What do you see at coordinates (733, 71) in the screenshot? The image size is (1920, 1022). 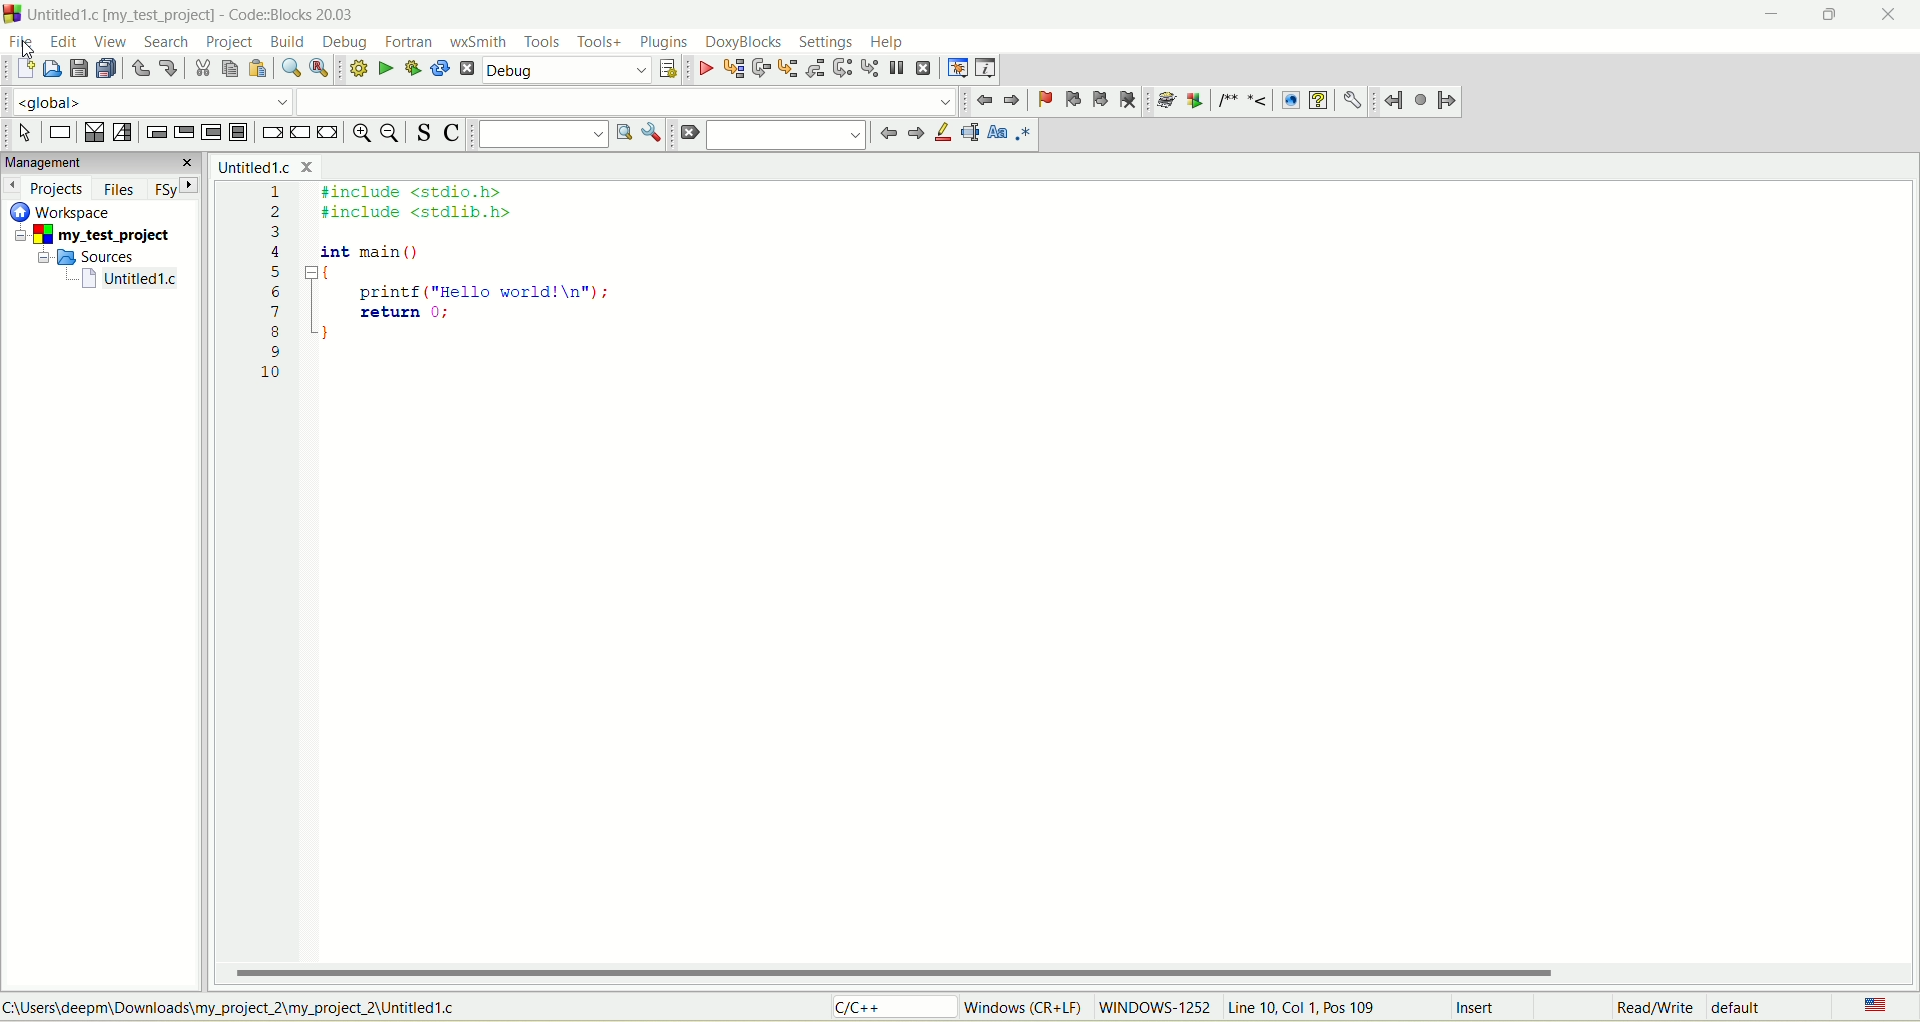 I see `run to cursor` at bounding box center [733, 71].